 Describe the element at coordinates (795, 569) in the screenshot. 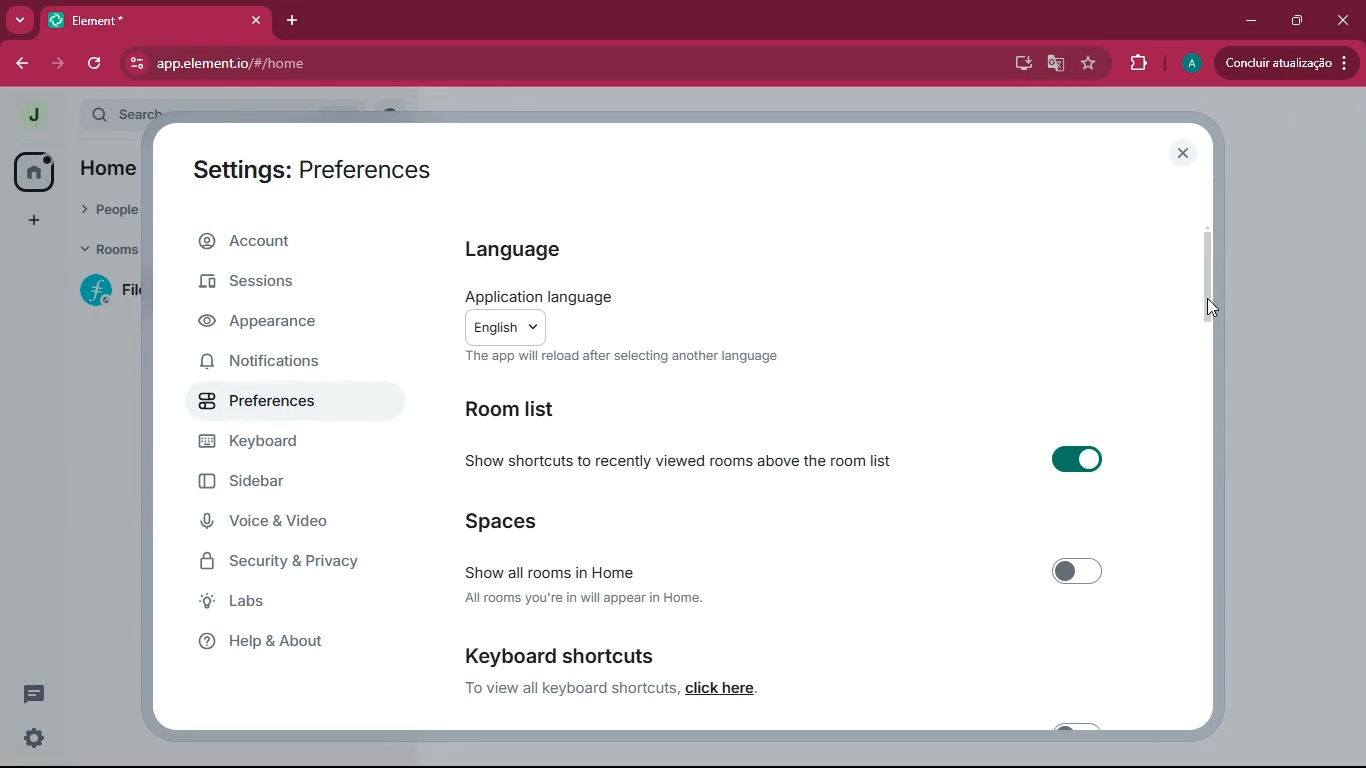

I see `Show all rooms in Home` at that location.